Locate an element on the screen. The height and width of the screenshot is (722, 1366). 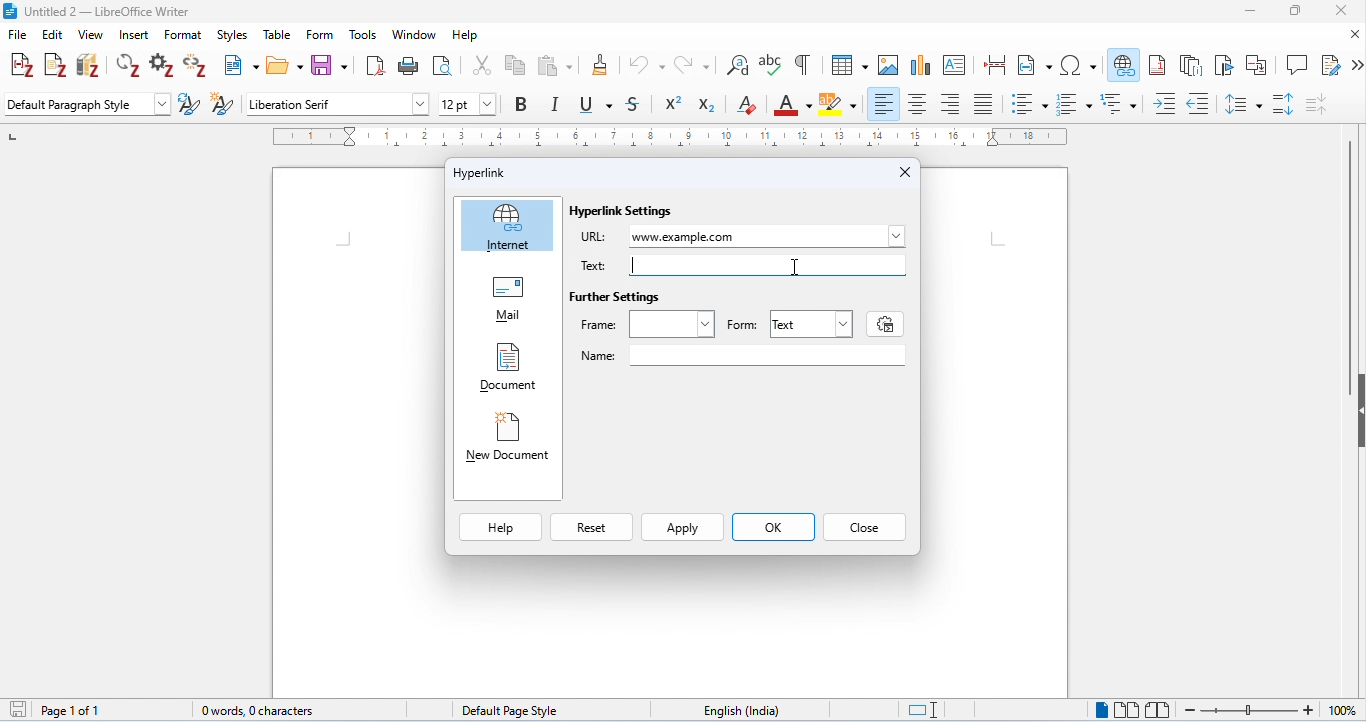
0 words, 0 characters is located at coordinates (260, 711).